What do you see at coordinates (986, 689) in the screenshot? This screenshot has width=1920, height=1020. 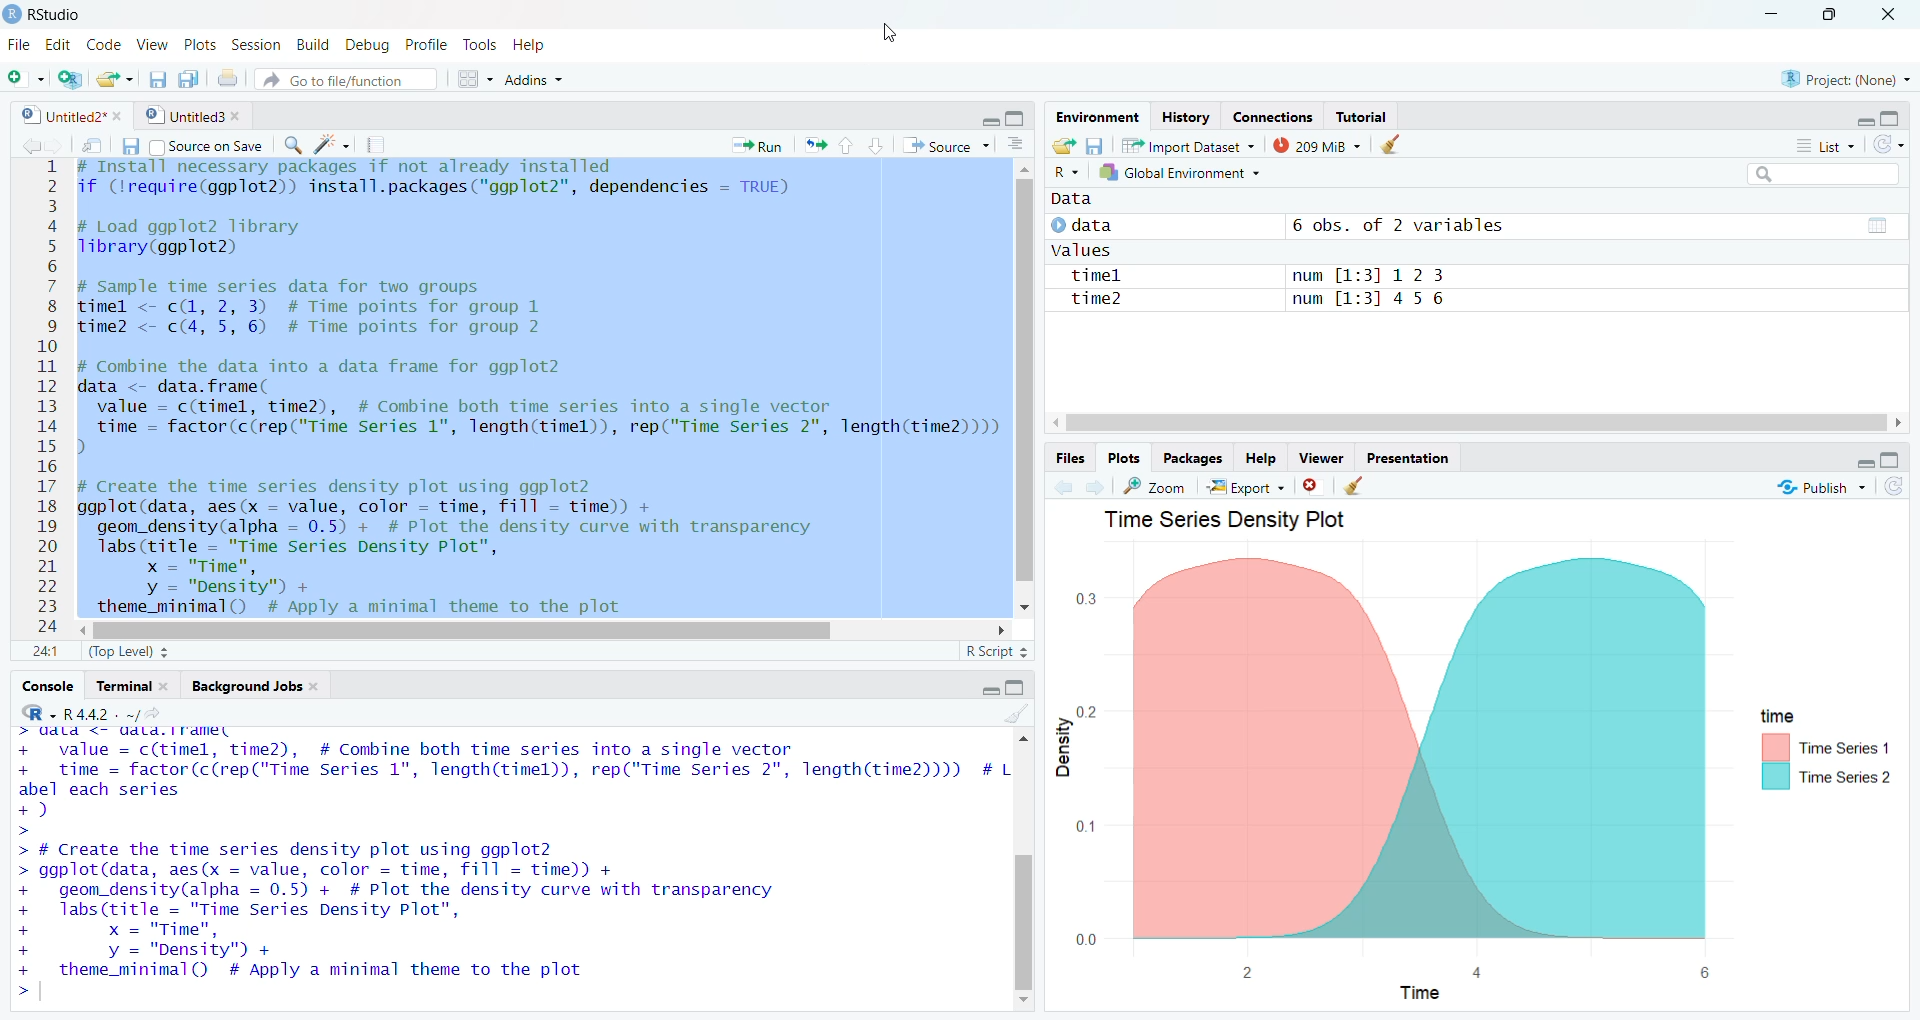 I see `Minimize` at bounding box center [986, 689].